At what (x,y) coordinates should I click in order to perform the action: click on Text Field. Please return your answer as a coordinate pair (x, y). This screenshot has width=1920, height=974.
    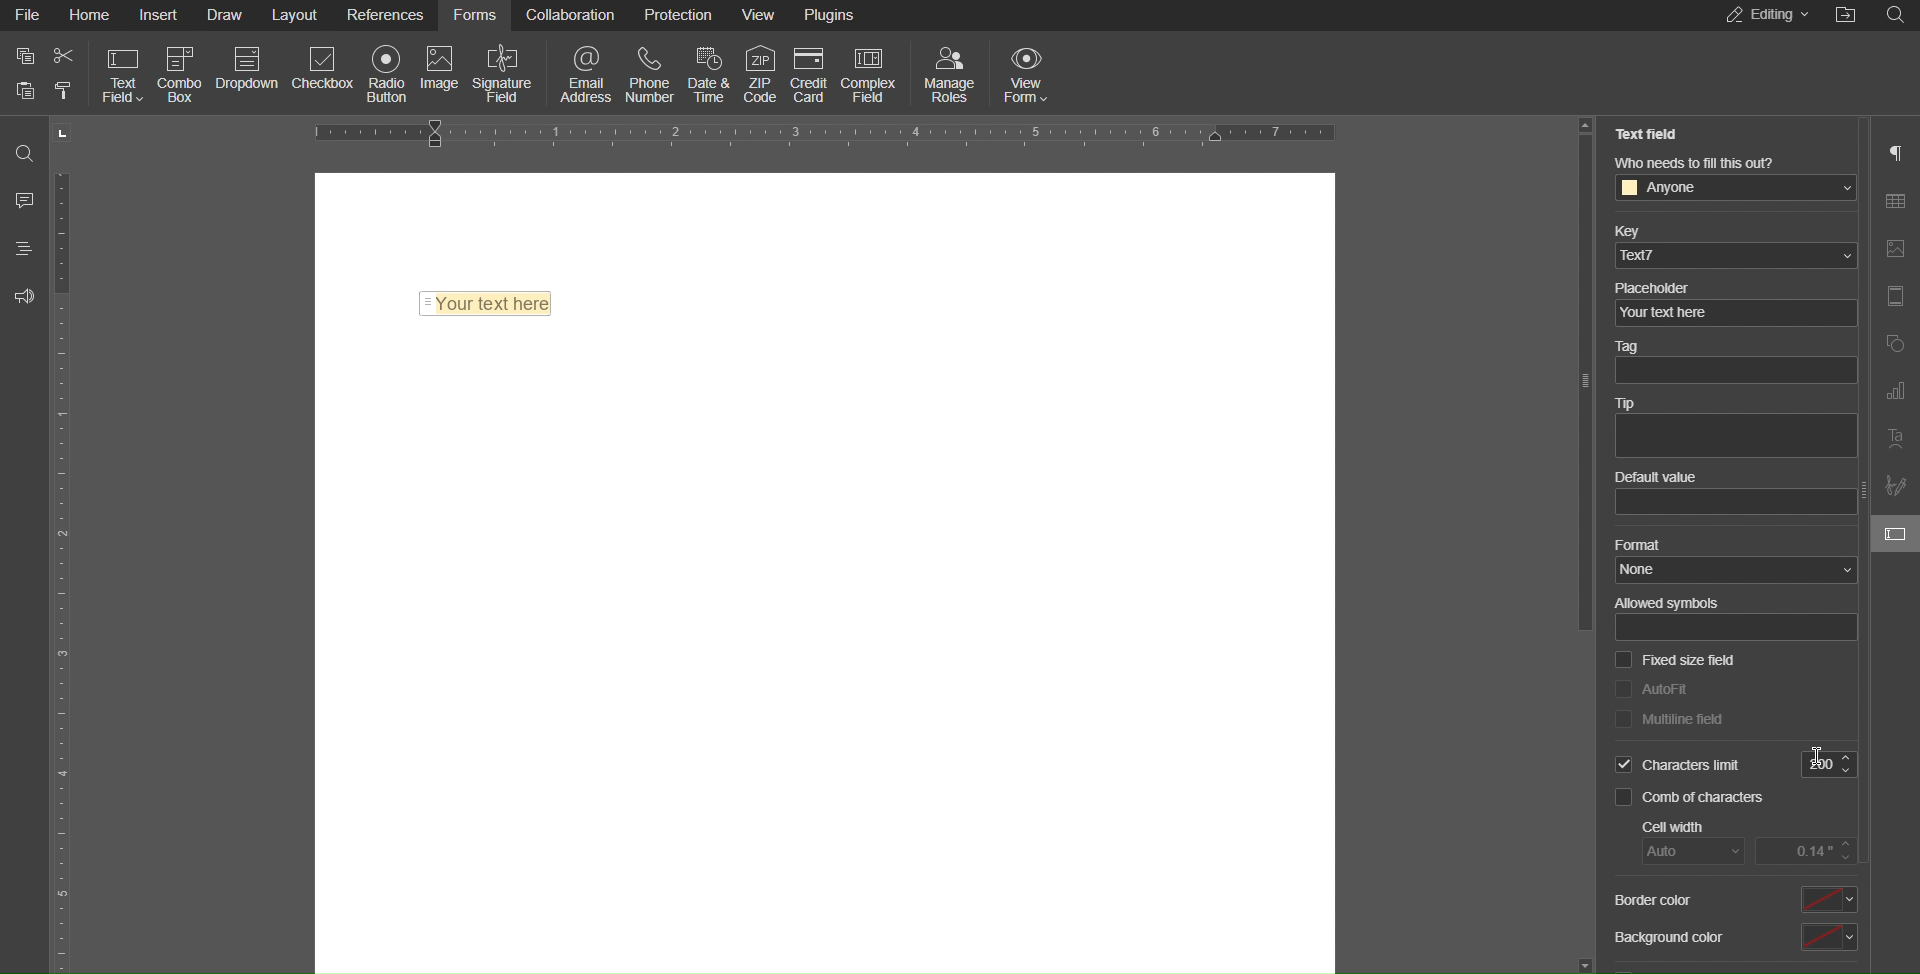
    Looking at the image, I should click on (1653, 134).